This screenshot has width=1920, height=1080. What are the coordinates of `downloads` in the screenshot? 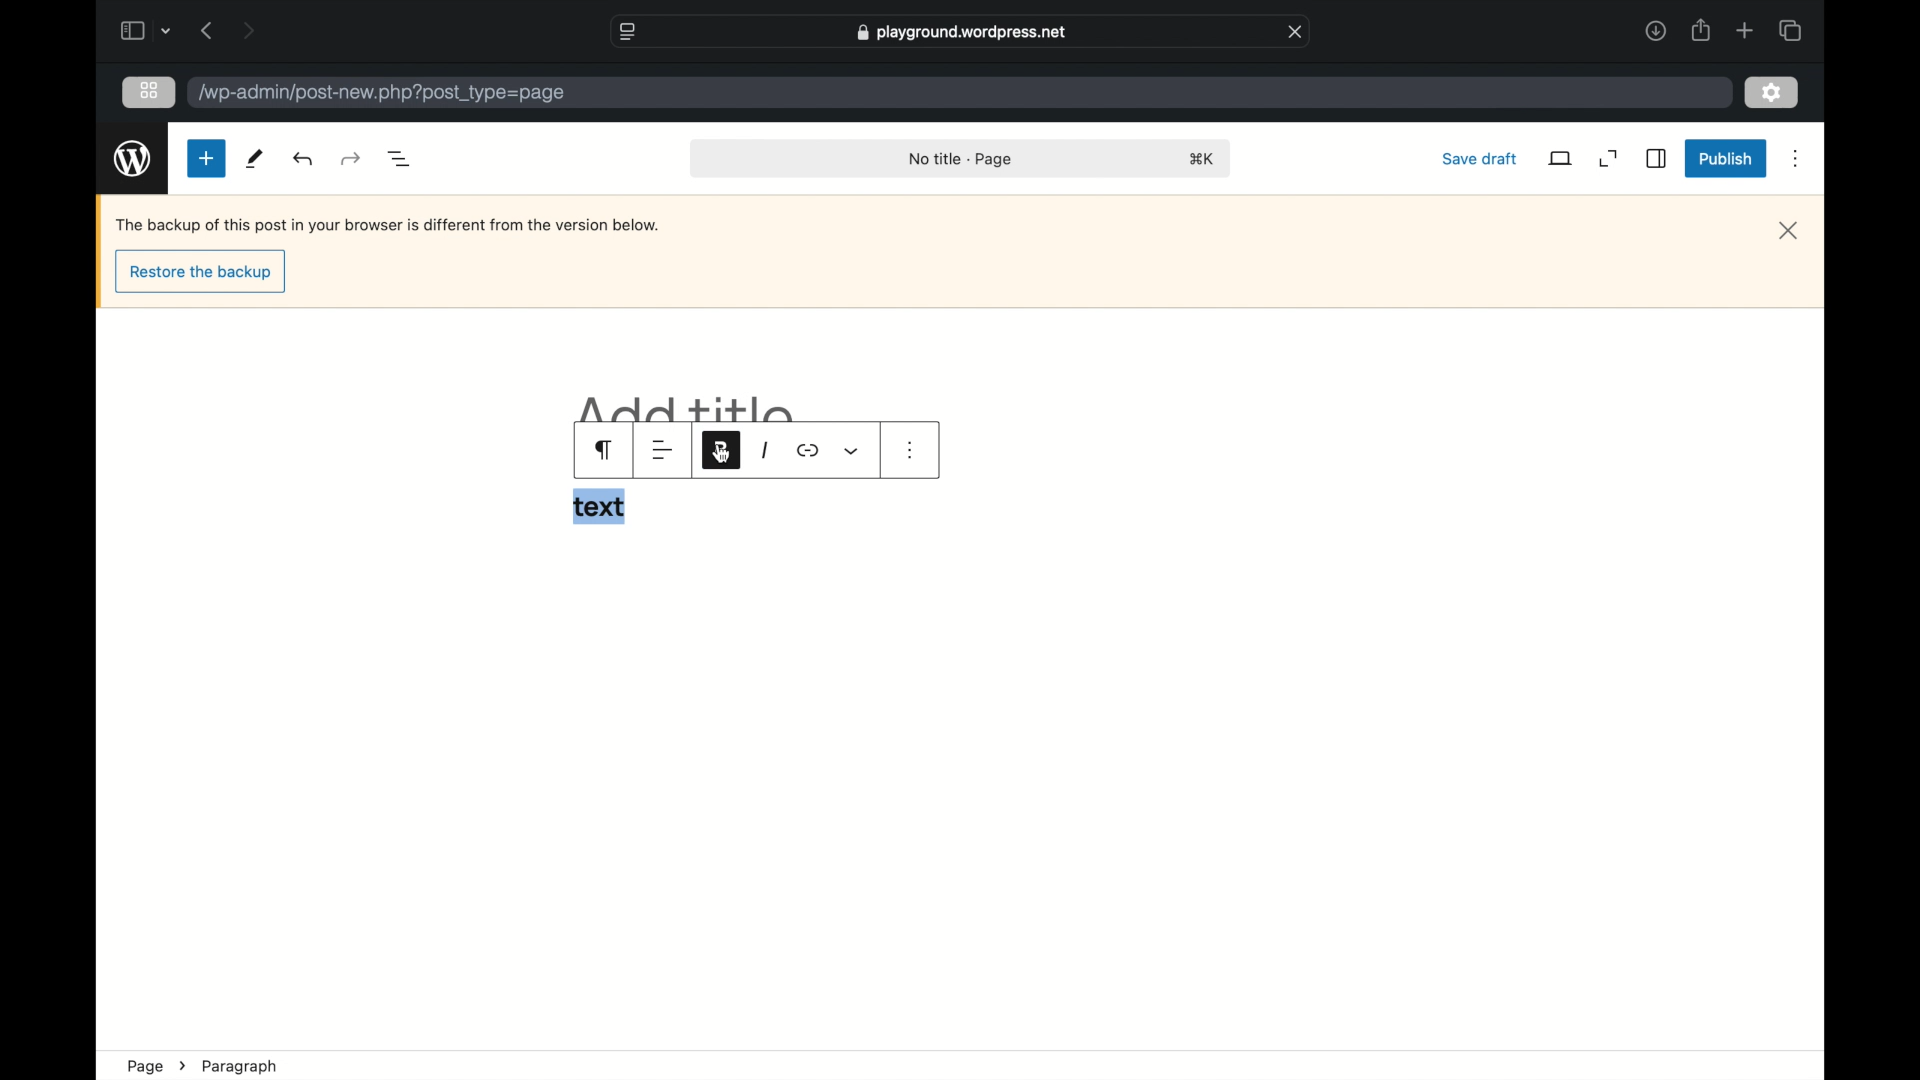 It's located at (1656, 30).